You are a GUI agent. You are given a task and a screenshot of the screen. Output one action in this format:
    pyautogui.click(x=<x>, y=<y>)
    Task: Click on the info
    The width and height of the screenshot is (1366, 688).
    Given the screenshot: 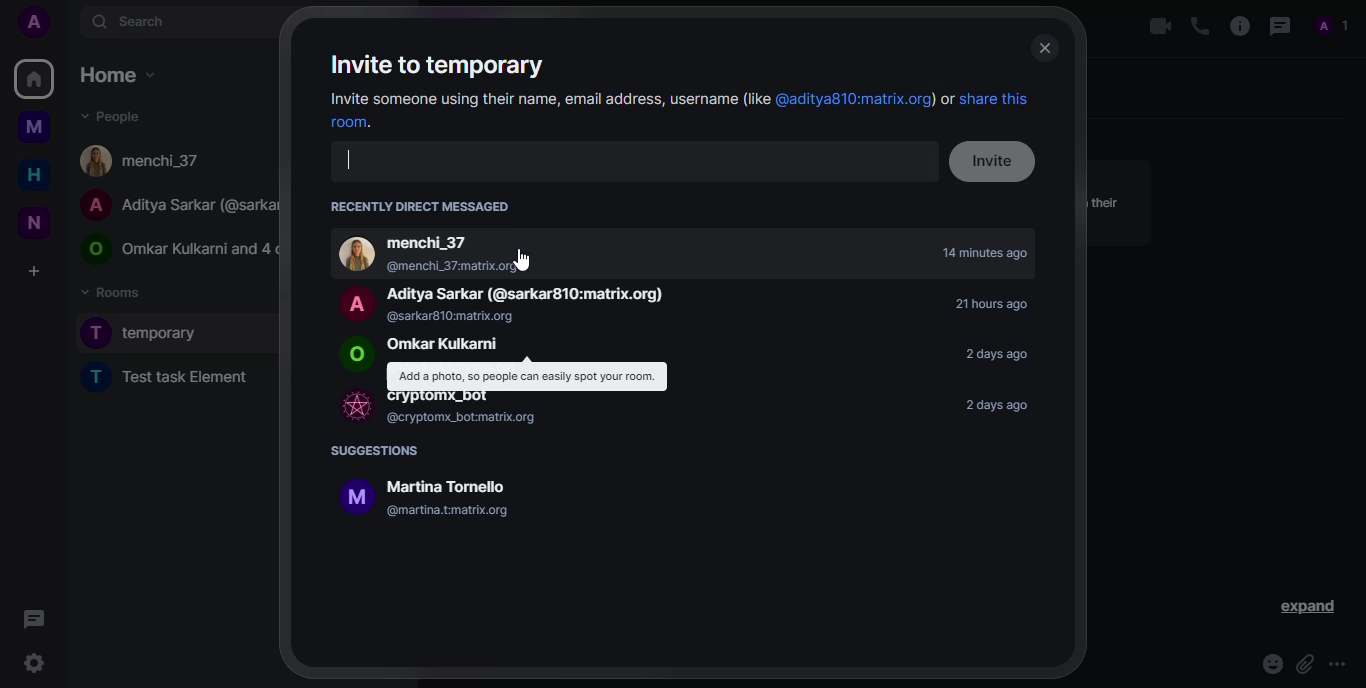 What is the action you would take?
    pyautogui.click(x=1236, y=27)
    